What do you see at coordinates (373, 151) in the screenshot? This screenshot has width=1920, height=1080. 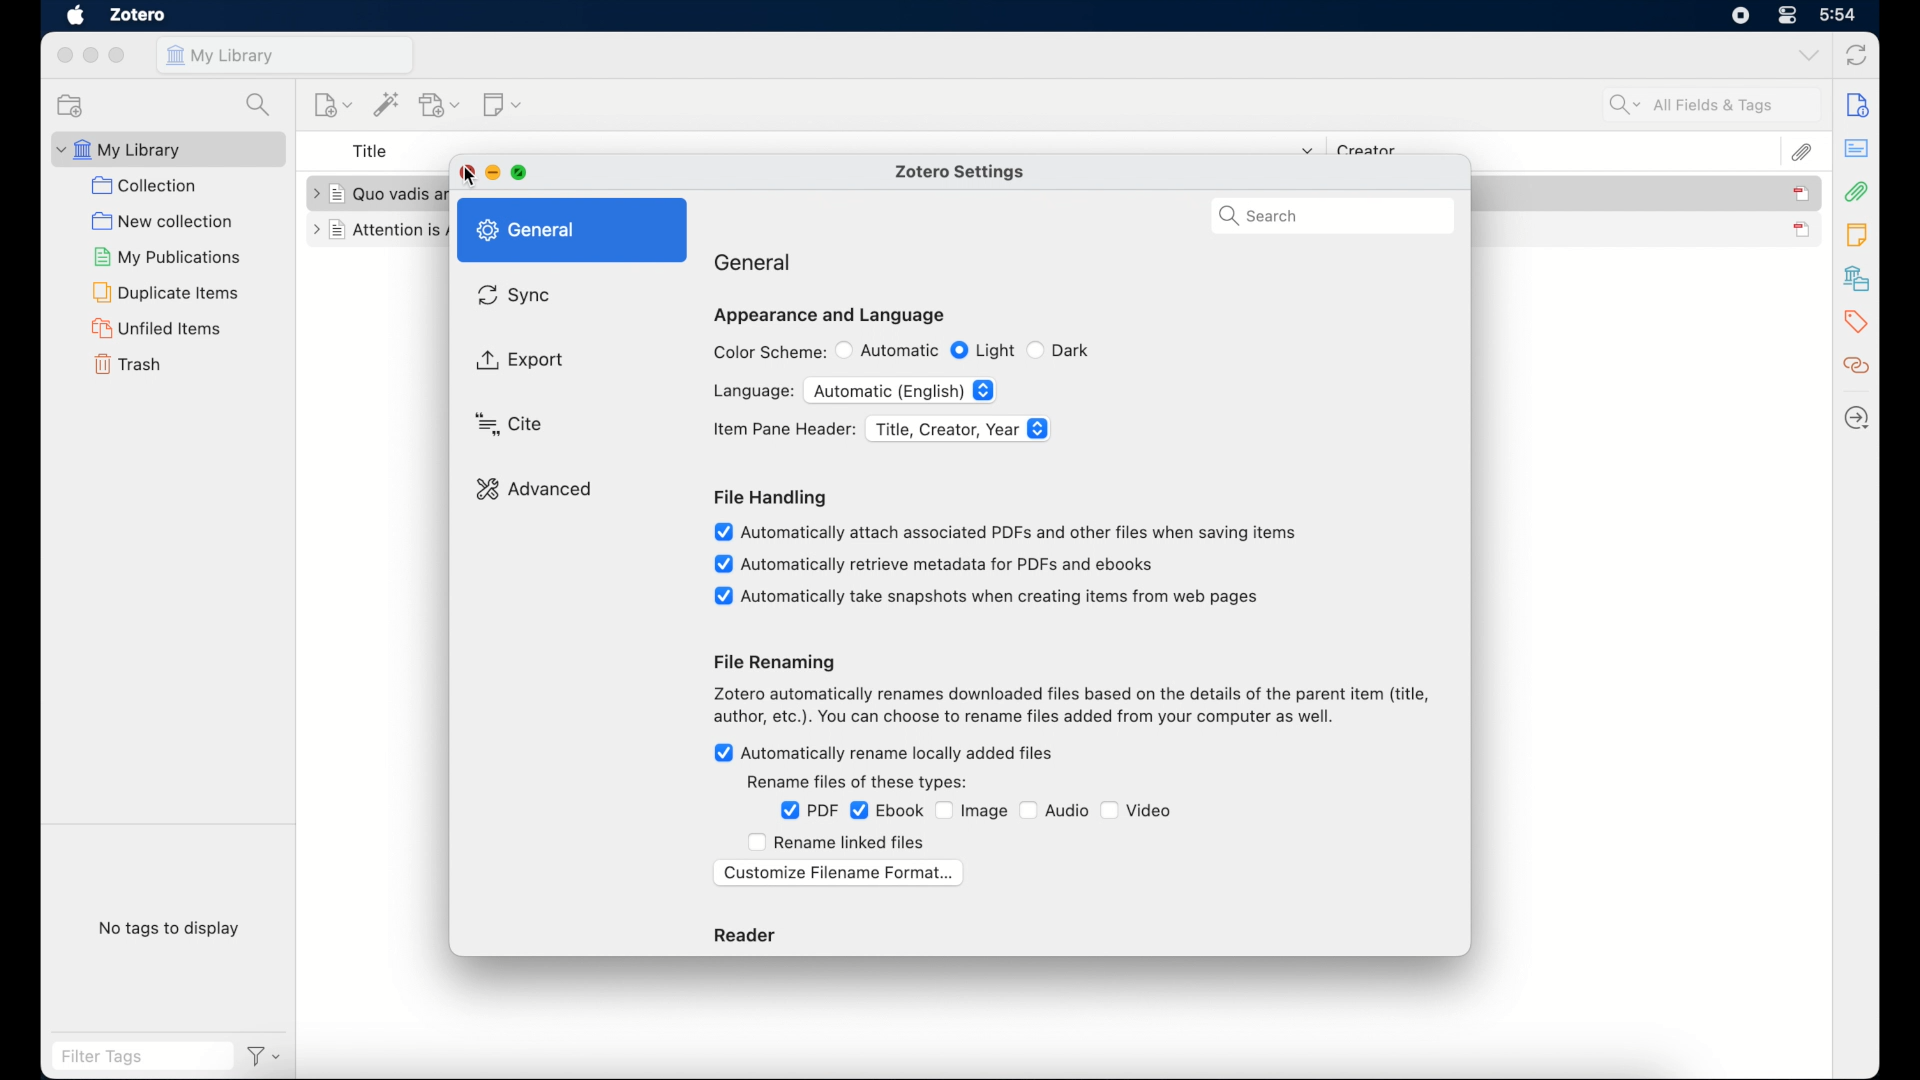 I see `title` at bounding box center [373, 151].